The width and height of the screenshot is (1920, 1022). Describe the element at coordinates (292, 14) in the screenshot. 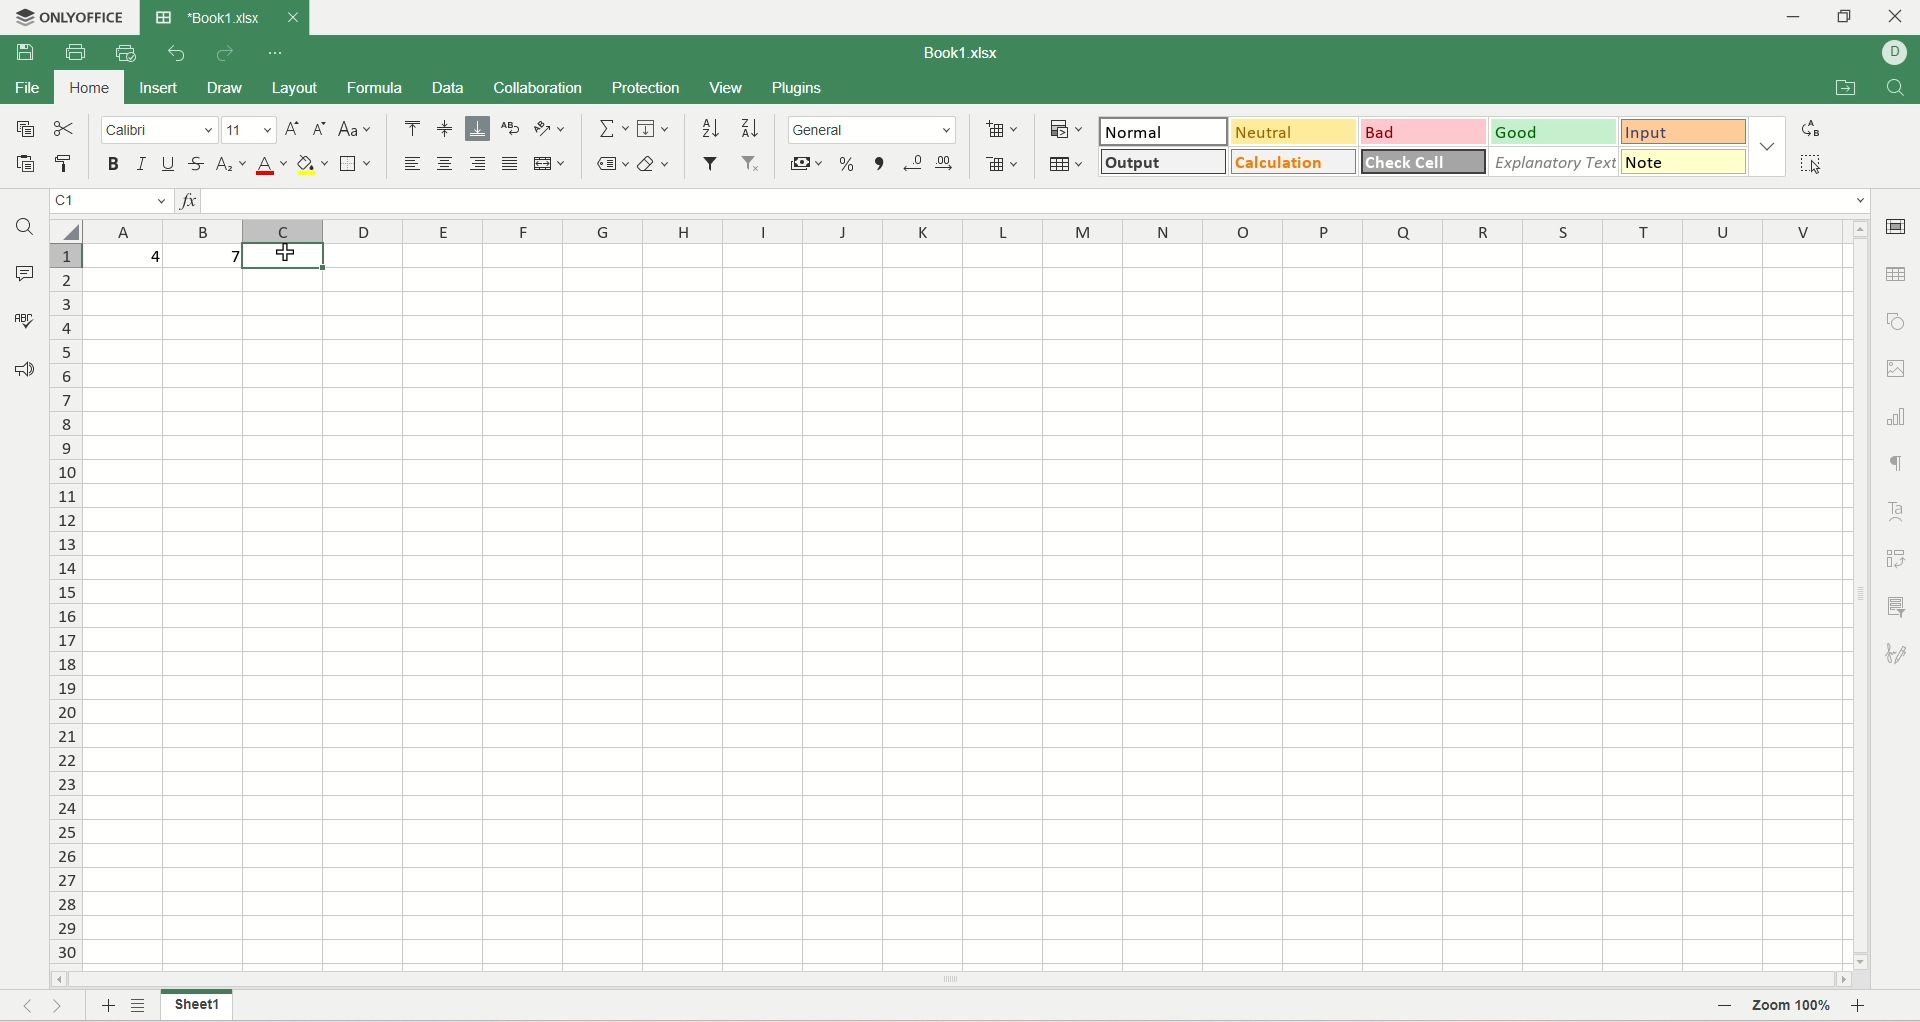

I see `close` at that location.